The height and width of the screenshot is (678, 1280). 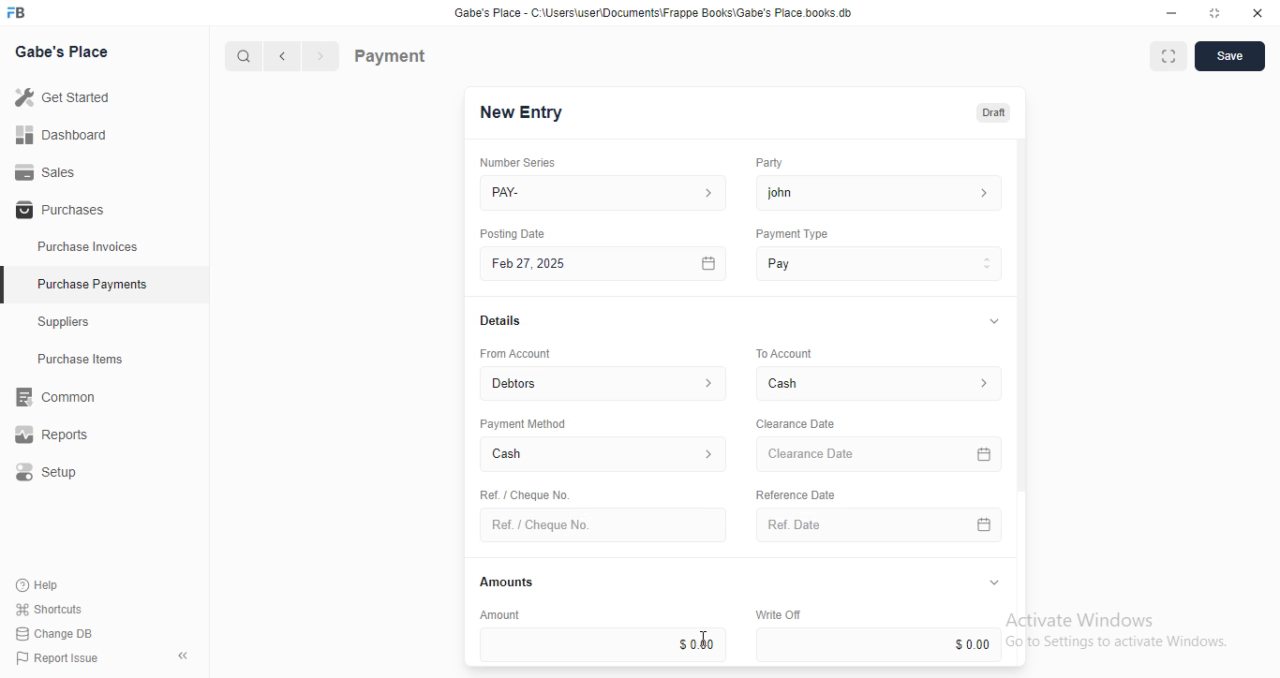 What do you see at coordinates (522, 423) in the screenshot?
I see `‘Payment Method` at bounding box center [522, 423].